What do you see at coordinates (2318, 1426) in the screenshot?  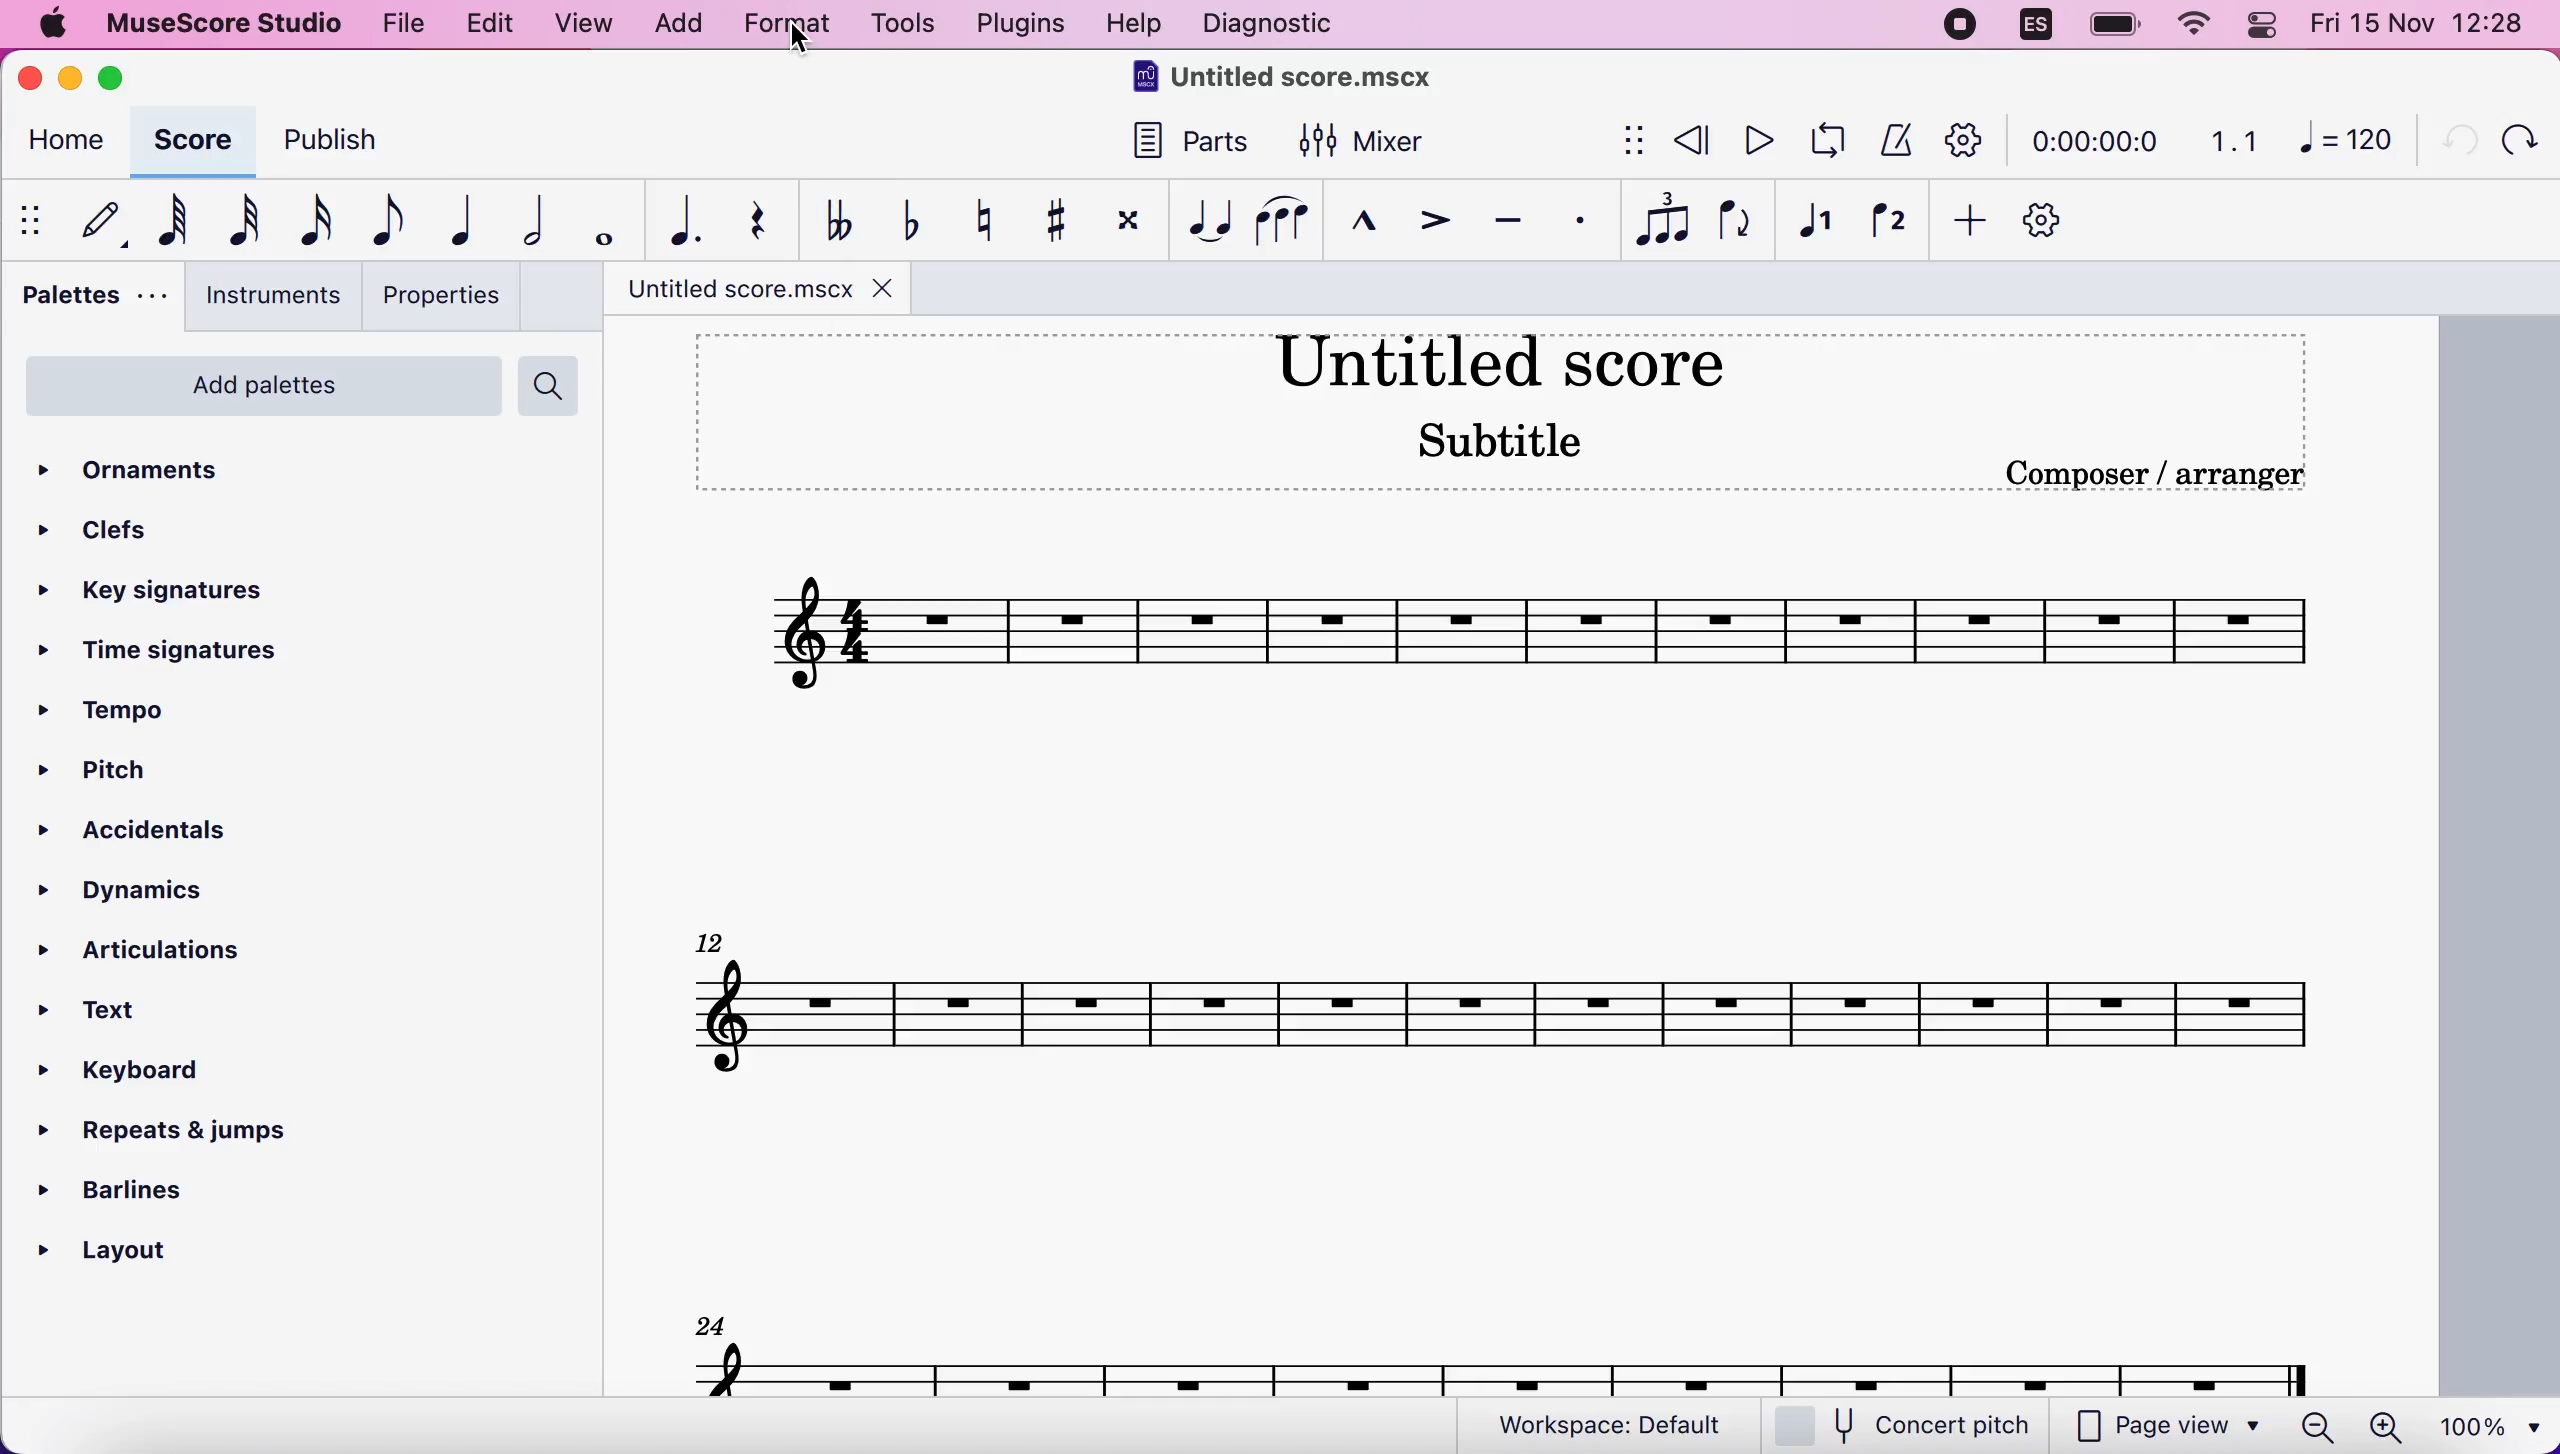 I see `zoom out` at bounding box center [2318, 1426].